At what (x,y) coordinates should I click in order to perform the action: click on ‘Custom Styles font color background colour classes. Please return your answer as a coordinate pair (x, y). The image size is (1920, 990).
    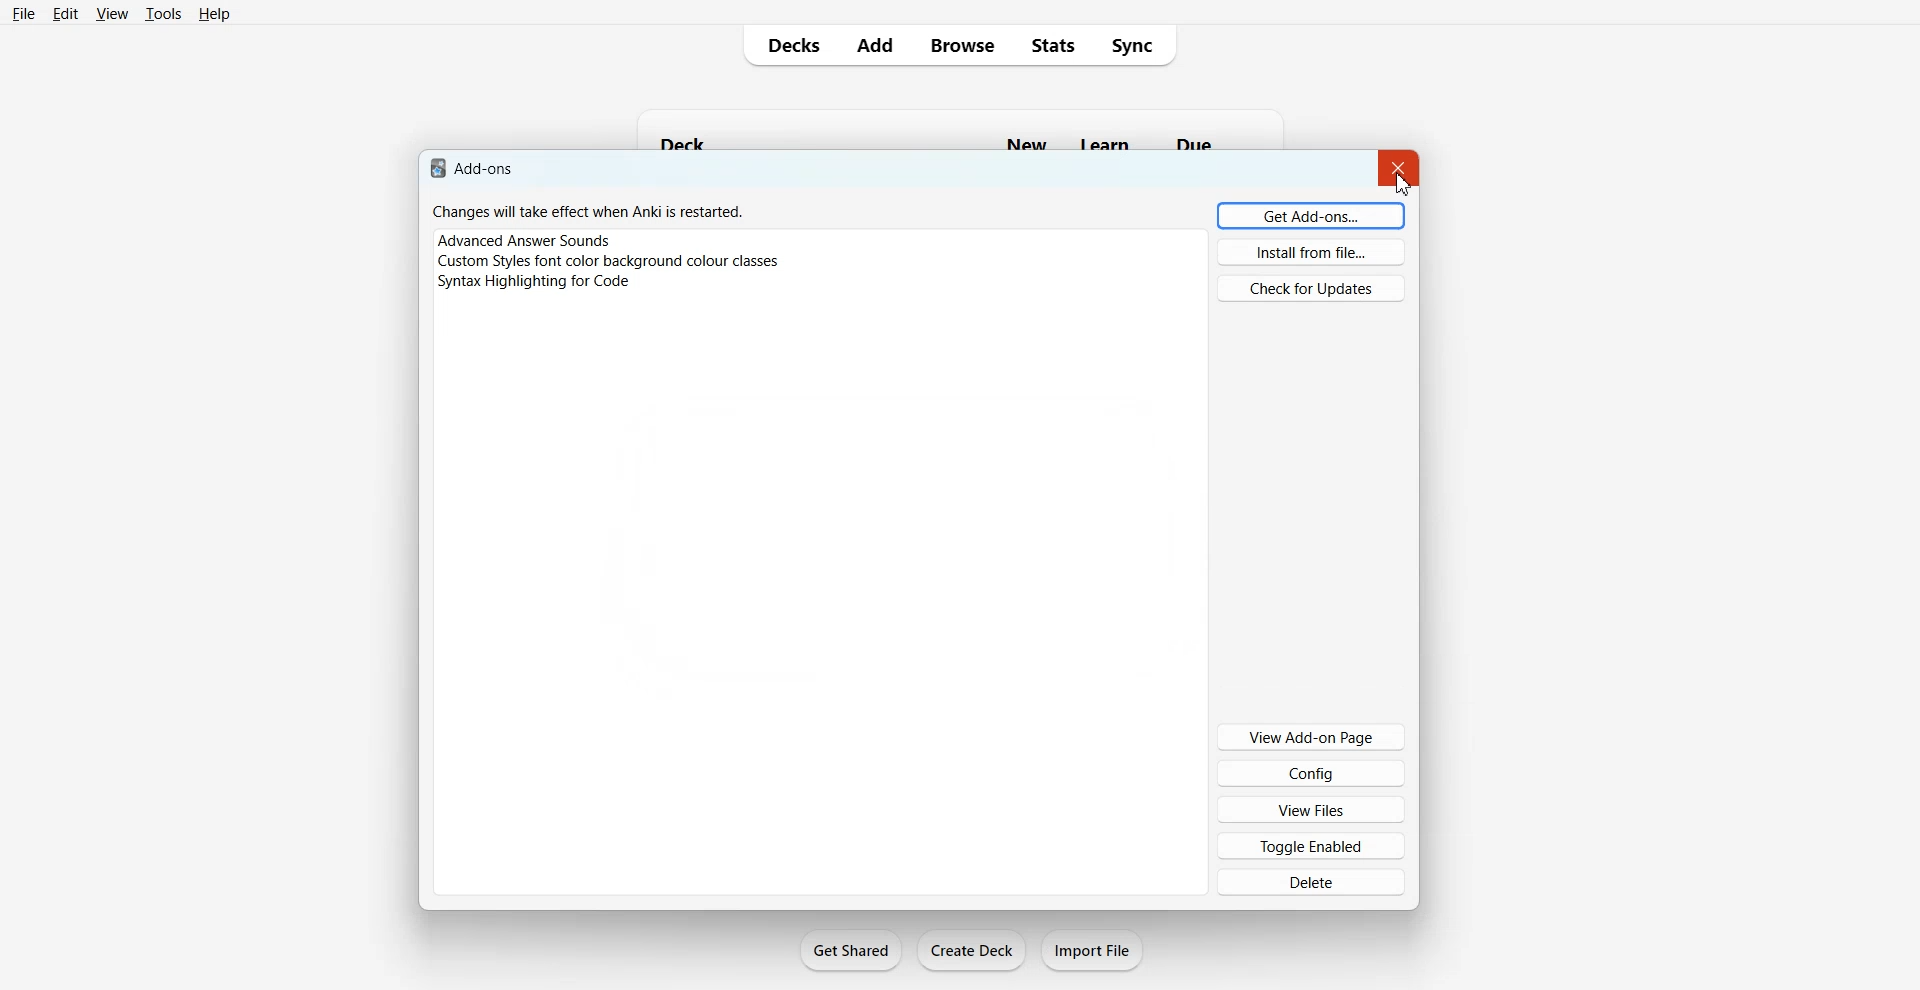
    Looking at the image, I should click on (614, 260).